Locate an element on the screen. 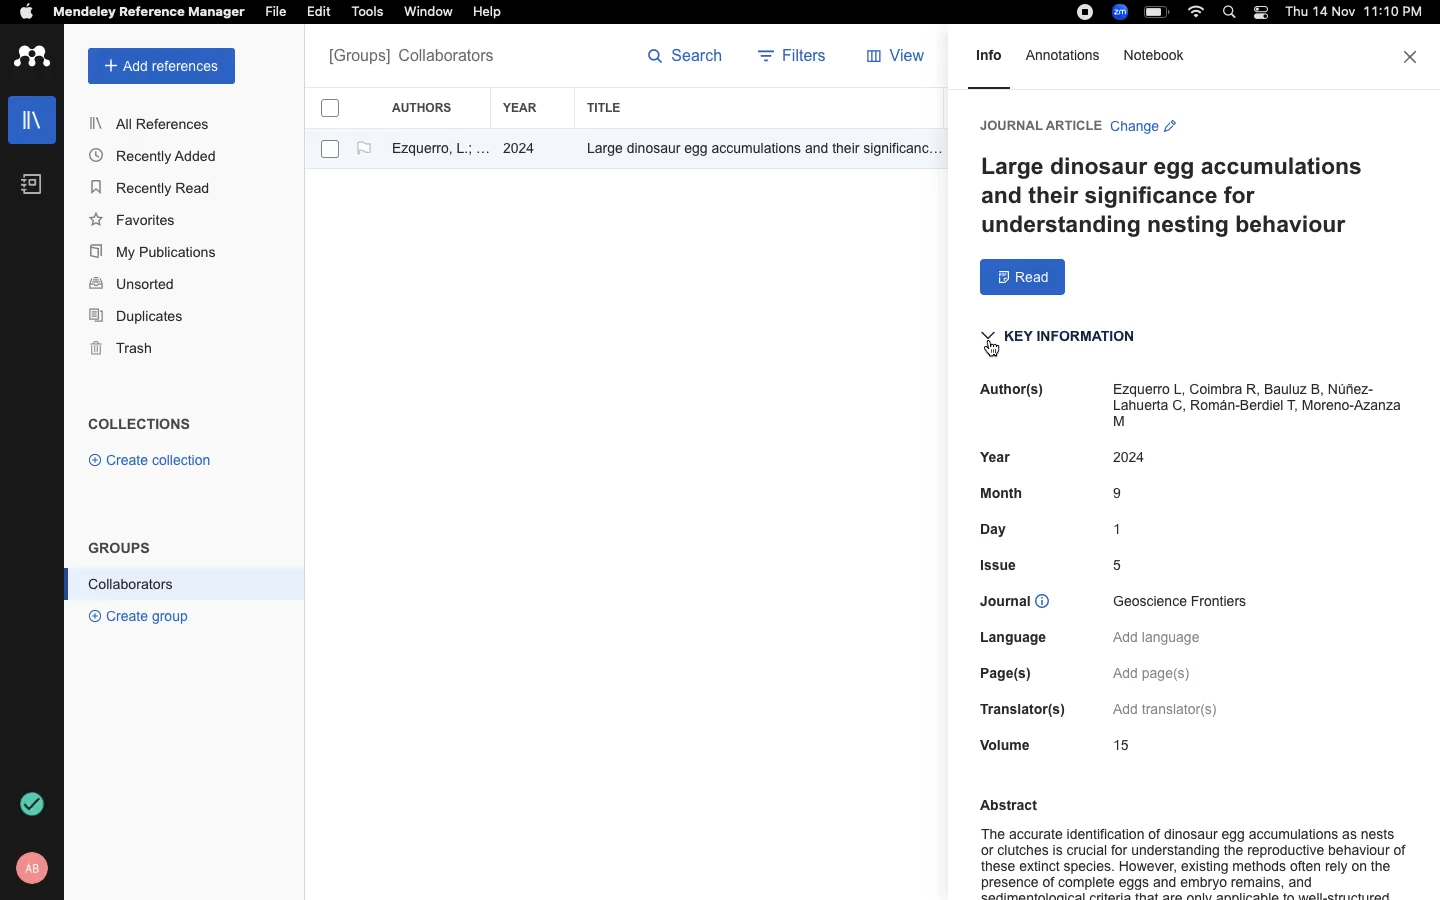  notebook is located at coordinates (32, 184).